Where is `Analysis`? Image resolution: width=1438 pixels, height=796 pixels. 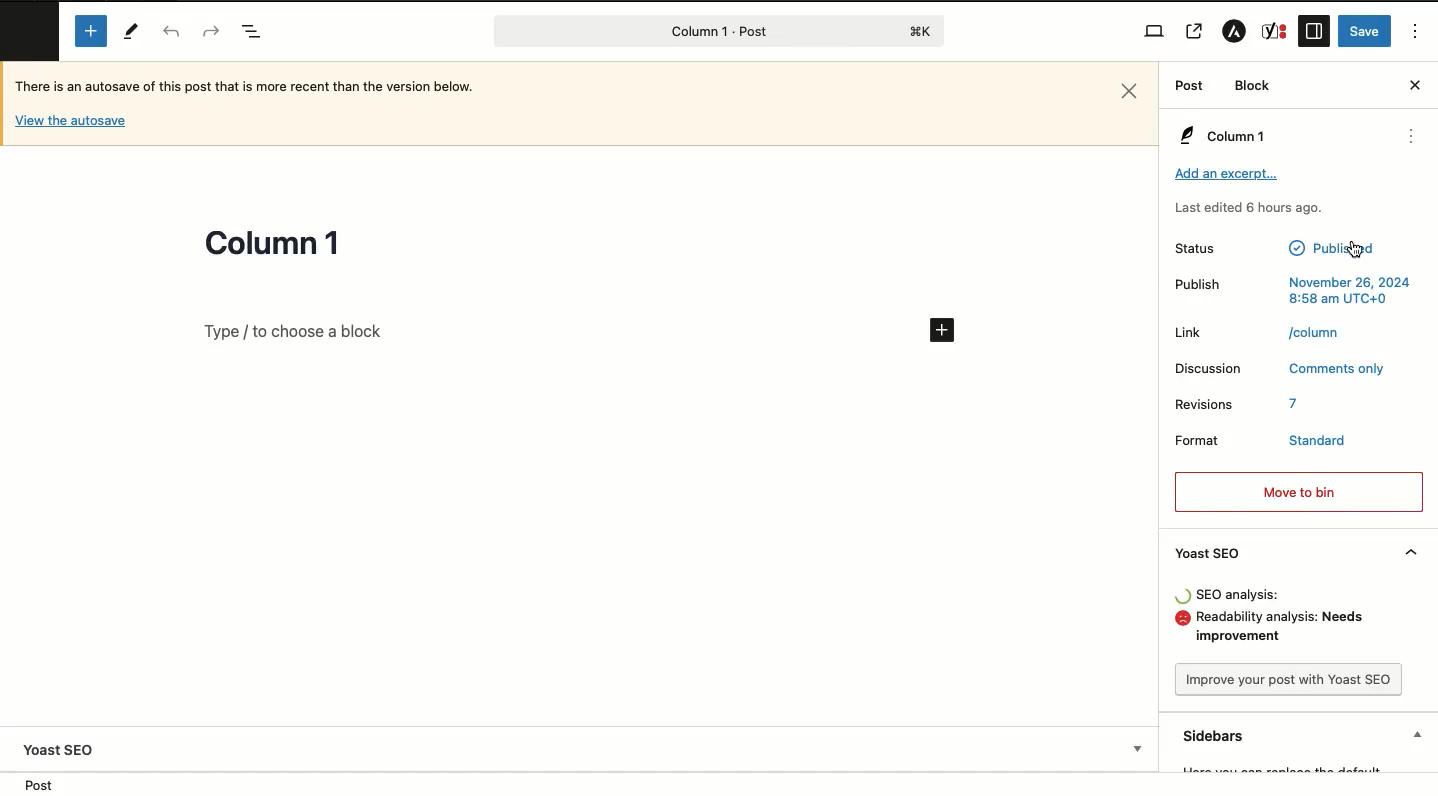
Analysis is located at coordinates (1241, 595).